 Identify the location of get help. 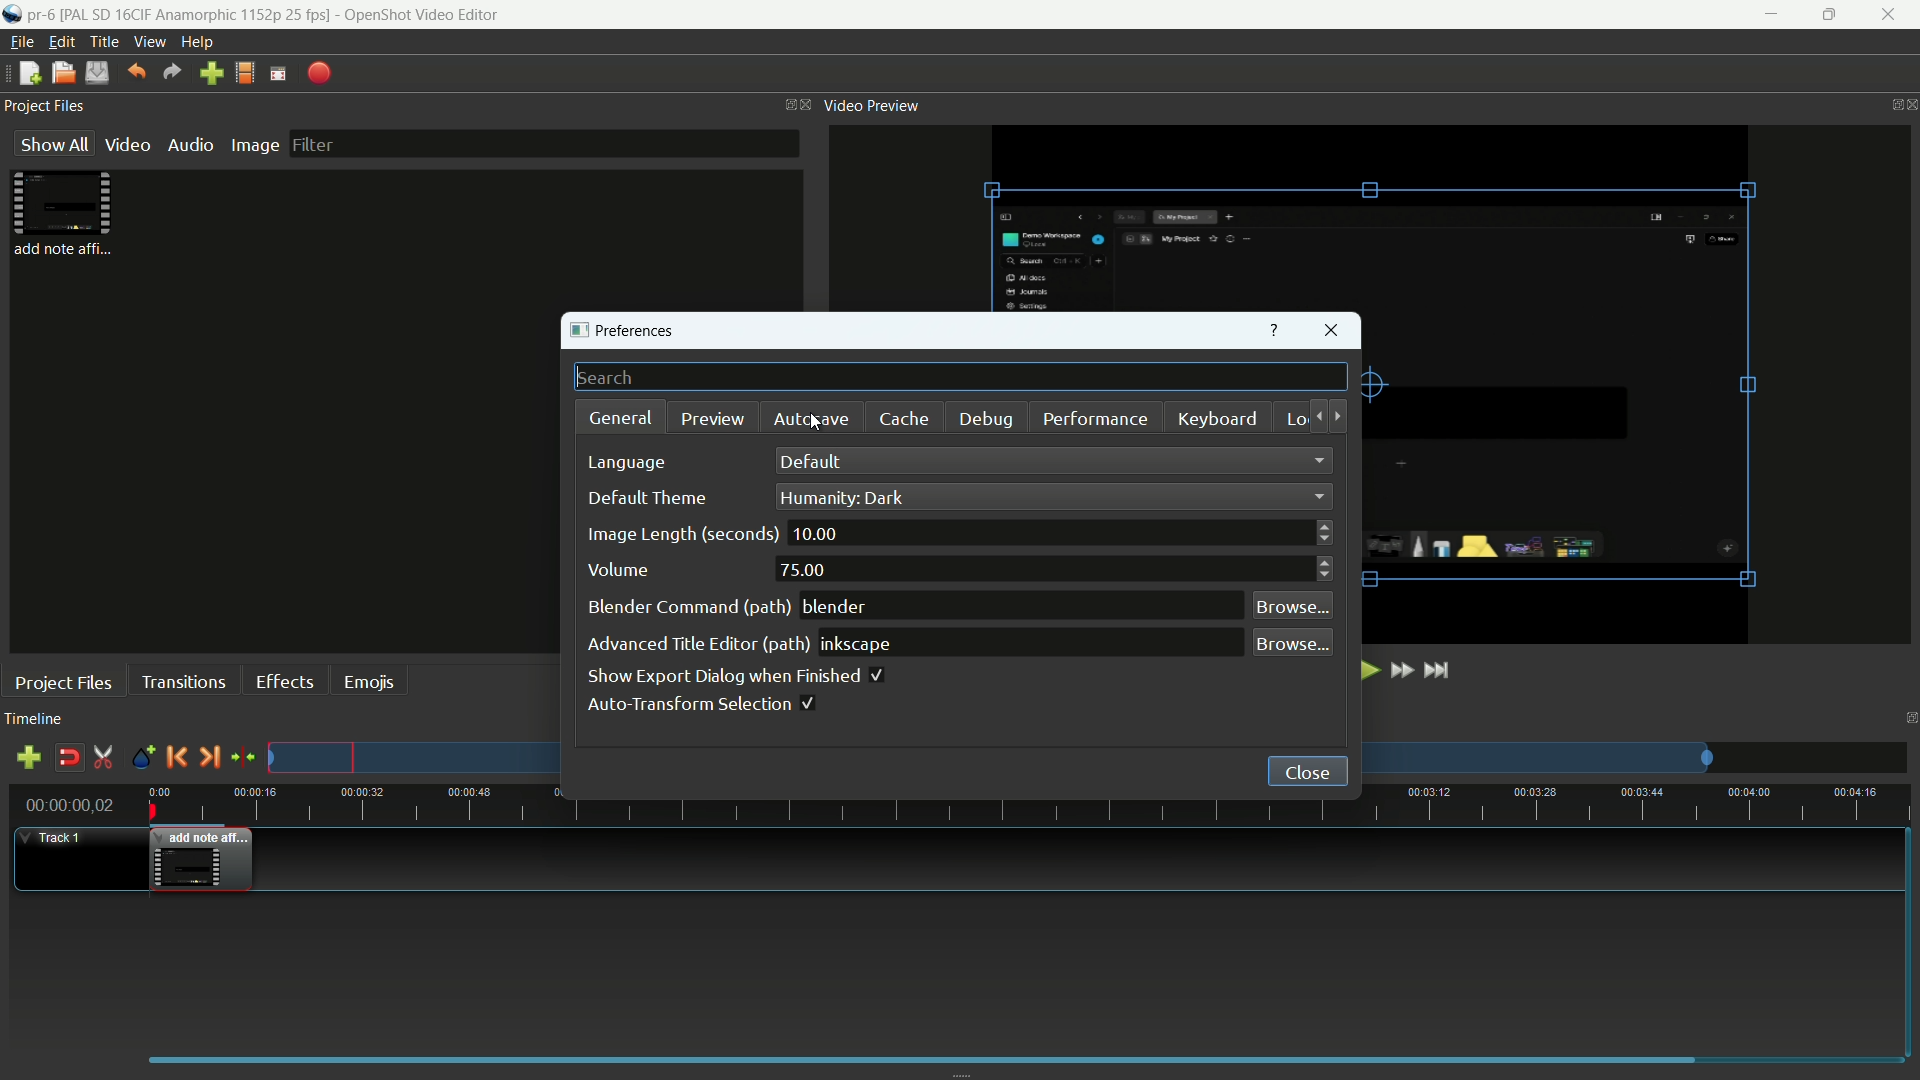
(1276, 330).